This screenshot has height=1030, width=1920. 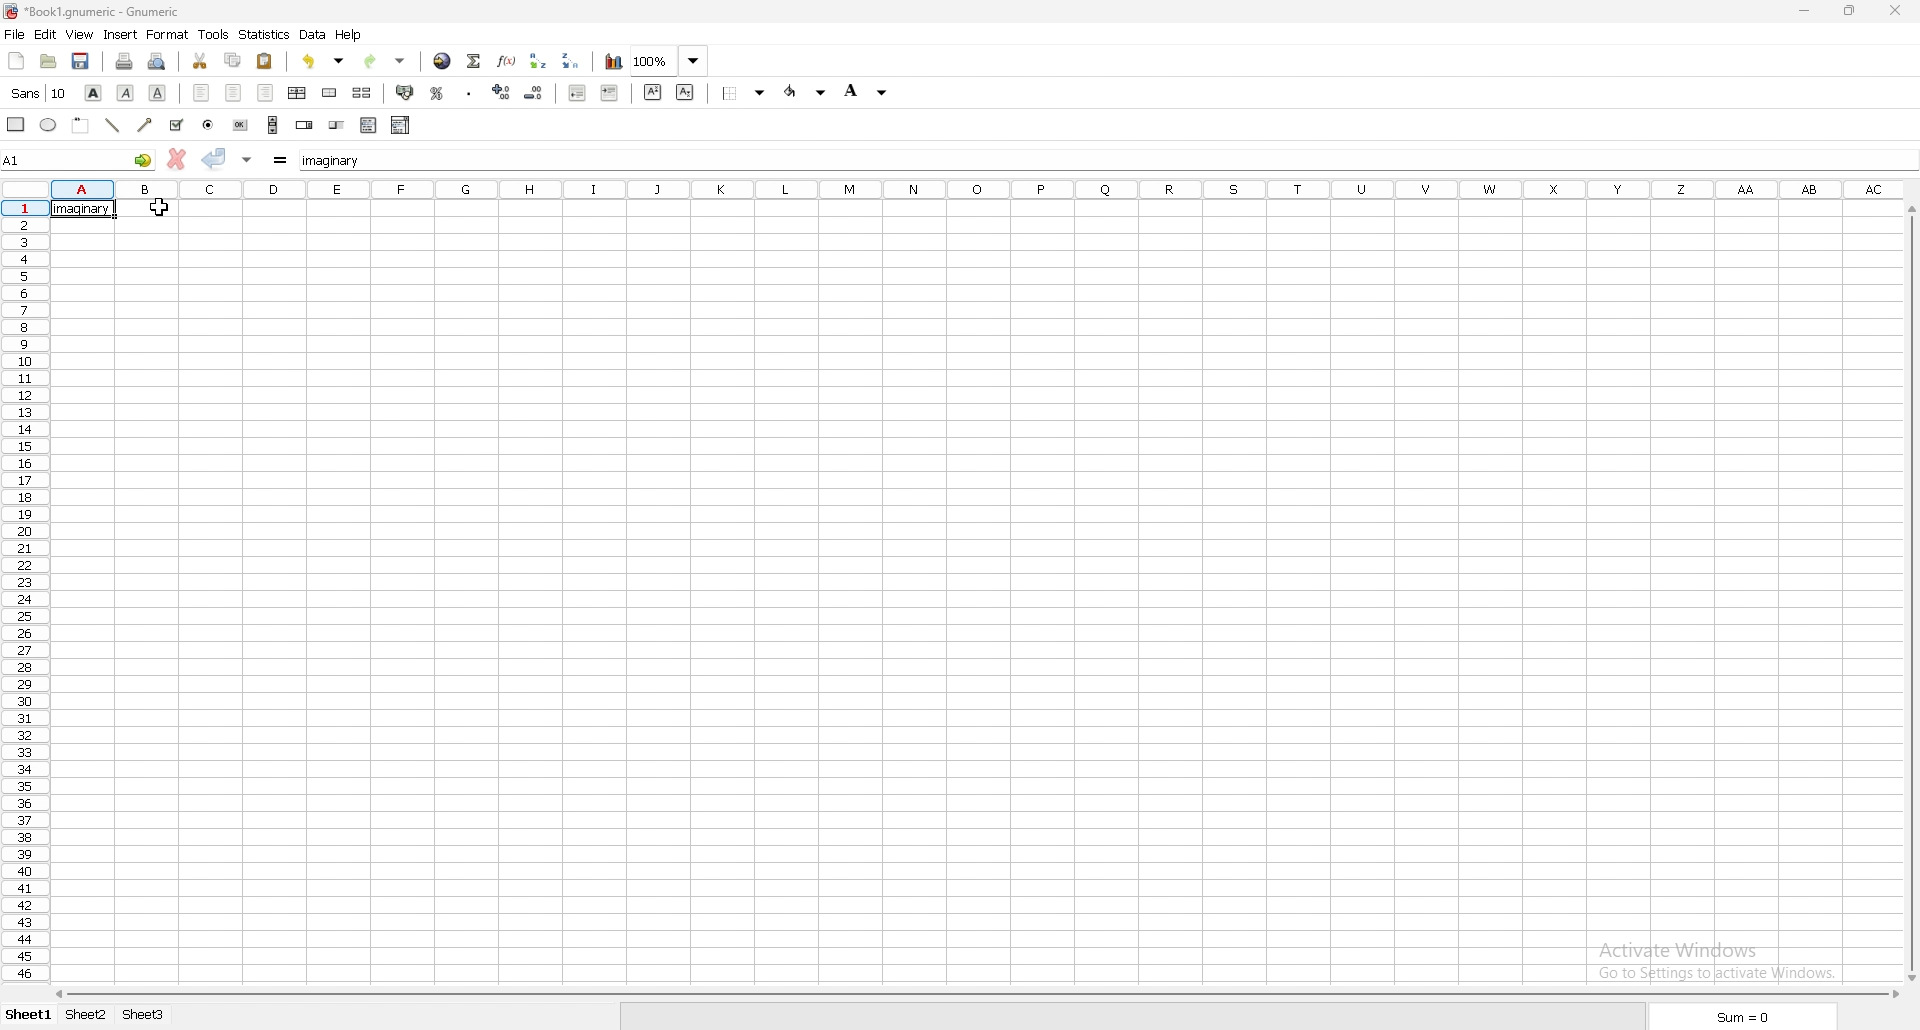 What do you see at coordinates (868, 92) in the screenshot?
I see `background` at bounding box center [868, 92].